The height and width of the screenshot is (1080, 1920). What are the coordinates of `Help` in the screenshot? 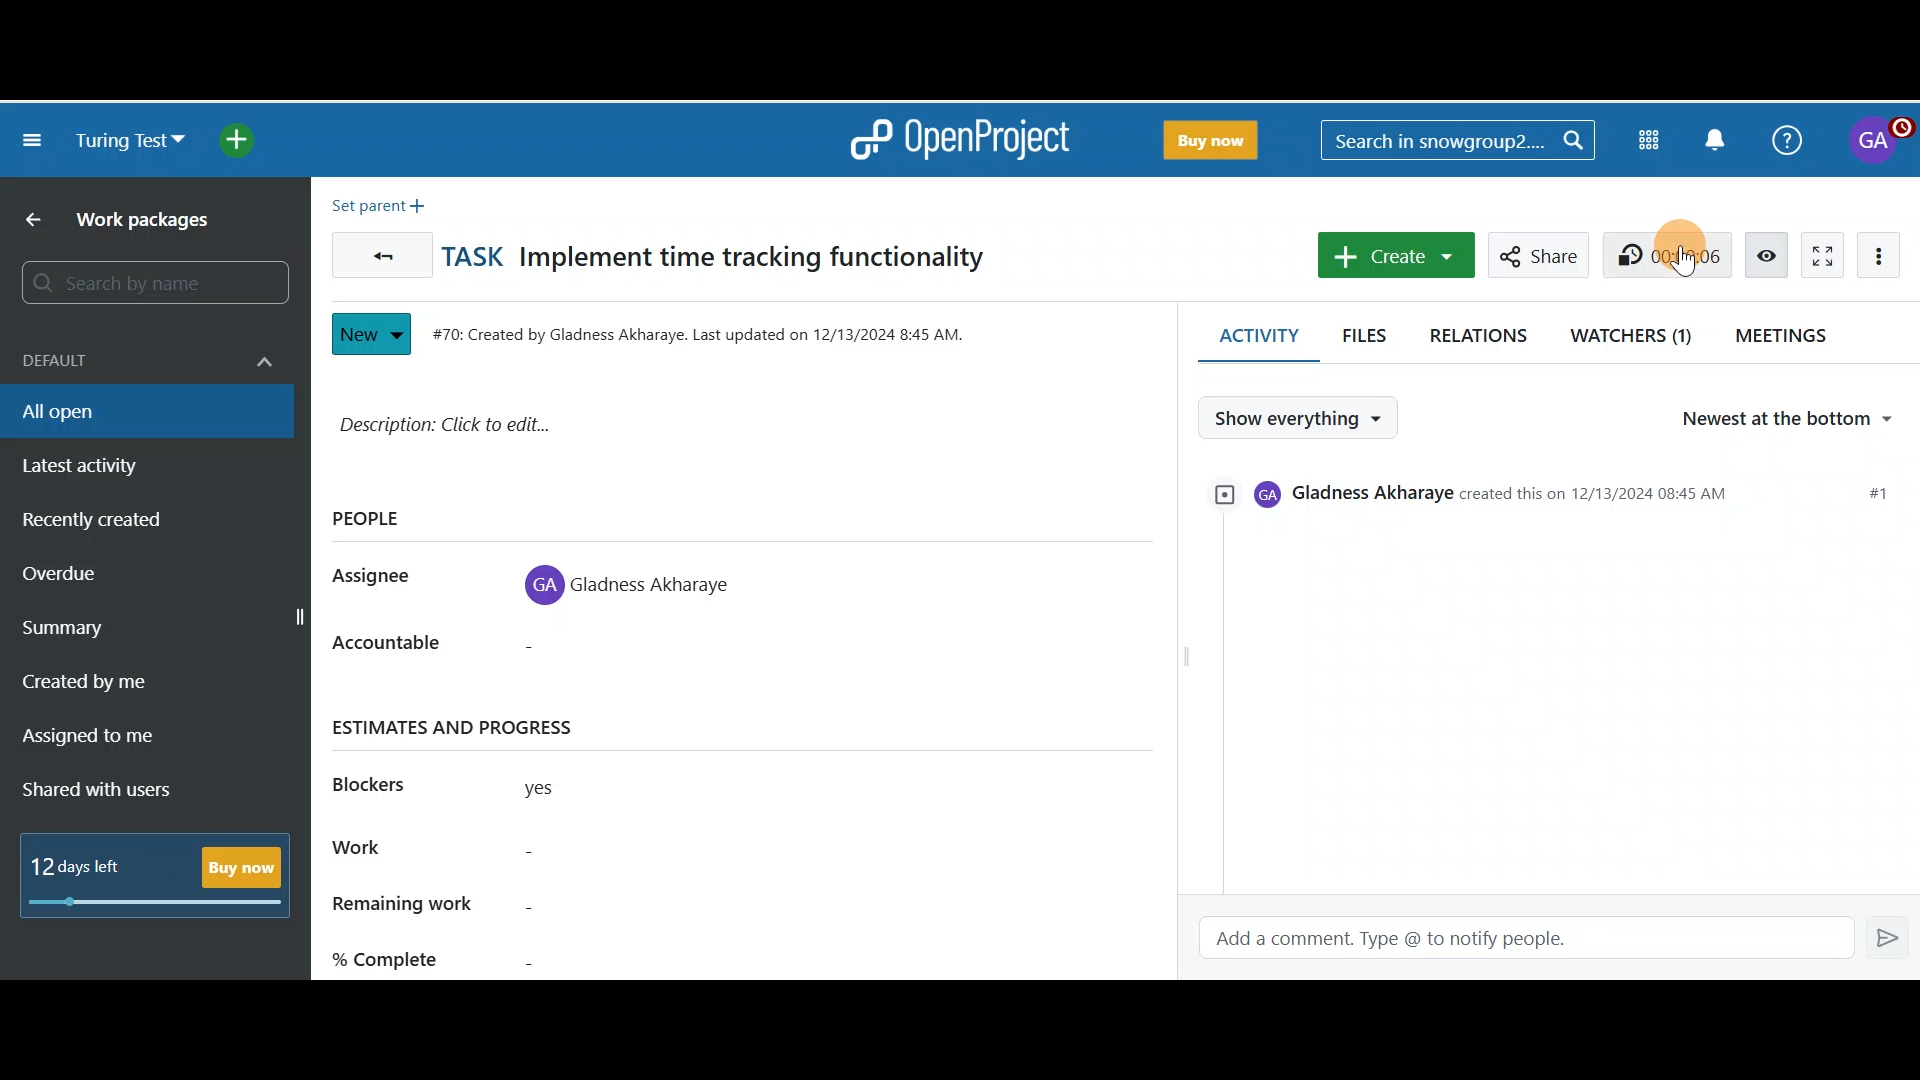 It's located at (1783, 137).